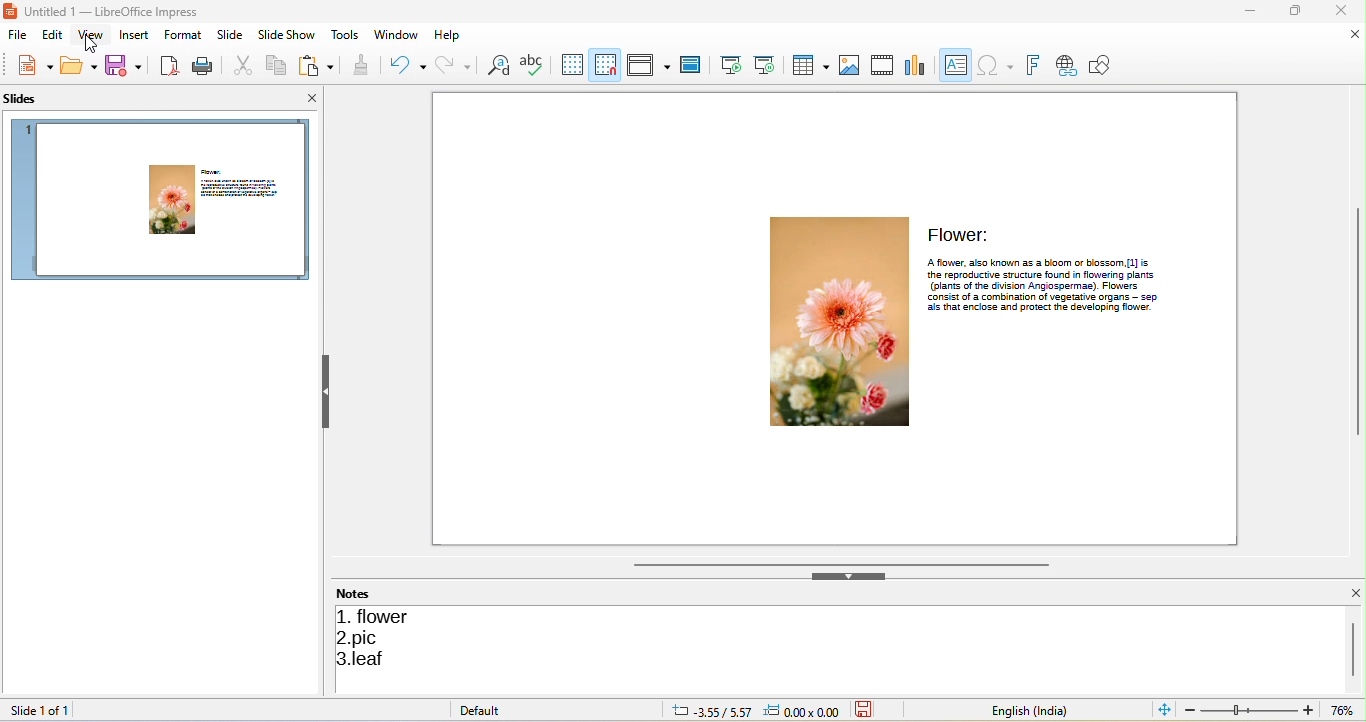 The height and width of the screenshot is (722, 1366). What do you see at coordinates (319, 65) in the screenshot?
I see `paste` at bounding box center [319, 65].